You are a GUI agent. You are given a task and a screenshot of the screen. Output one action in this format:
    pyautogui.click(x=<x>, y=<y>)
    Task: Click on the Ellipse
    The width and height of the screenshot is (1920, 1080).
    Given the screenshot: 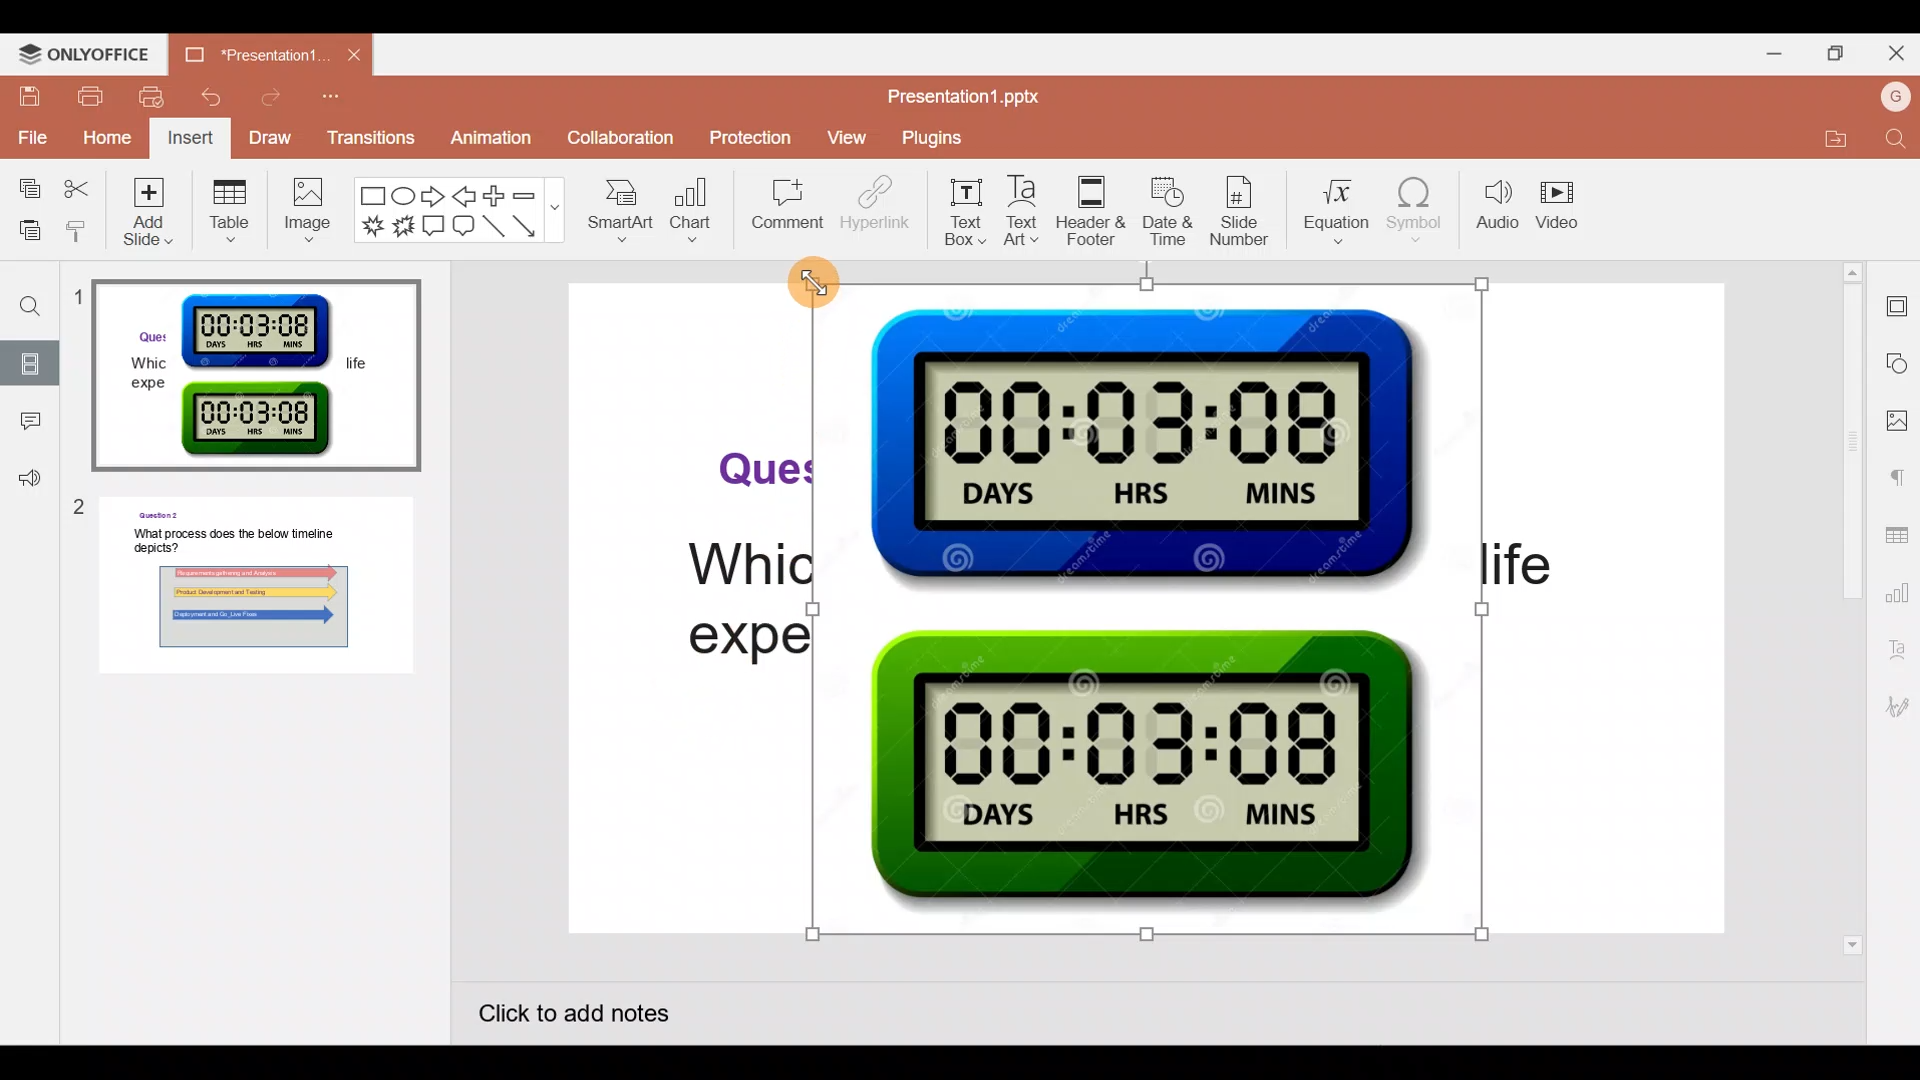 What is the action you would take?
    pyautogui.click(x=403, y=195)
    